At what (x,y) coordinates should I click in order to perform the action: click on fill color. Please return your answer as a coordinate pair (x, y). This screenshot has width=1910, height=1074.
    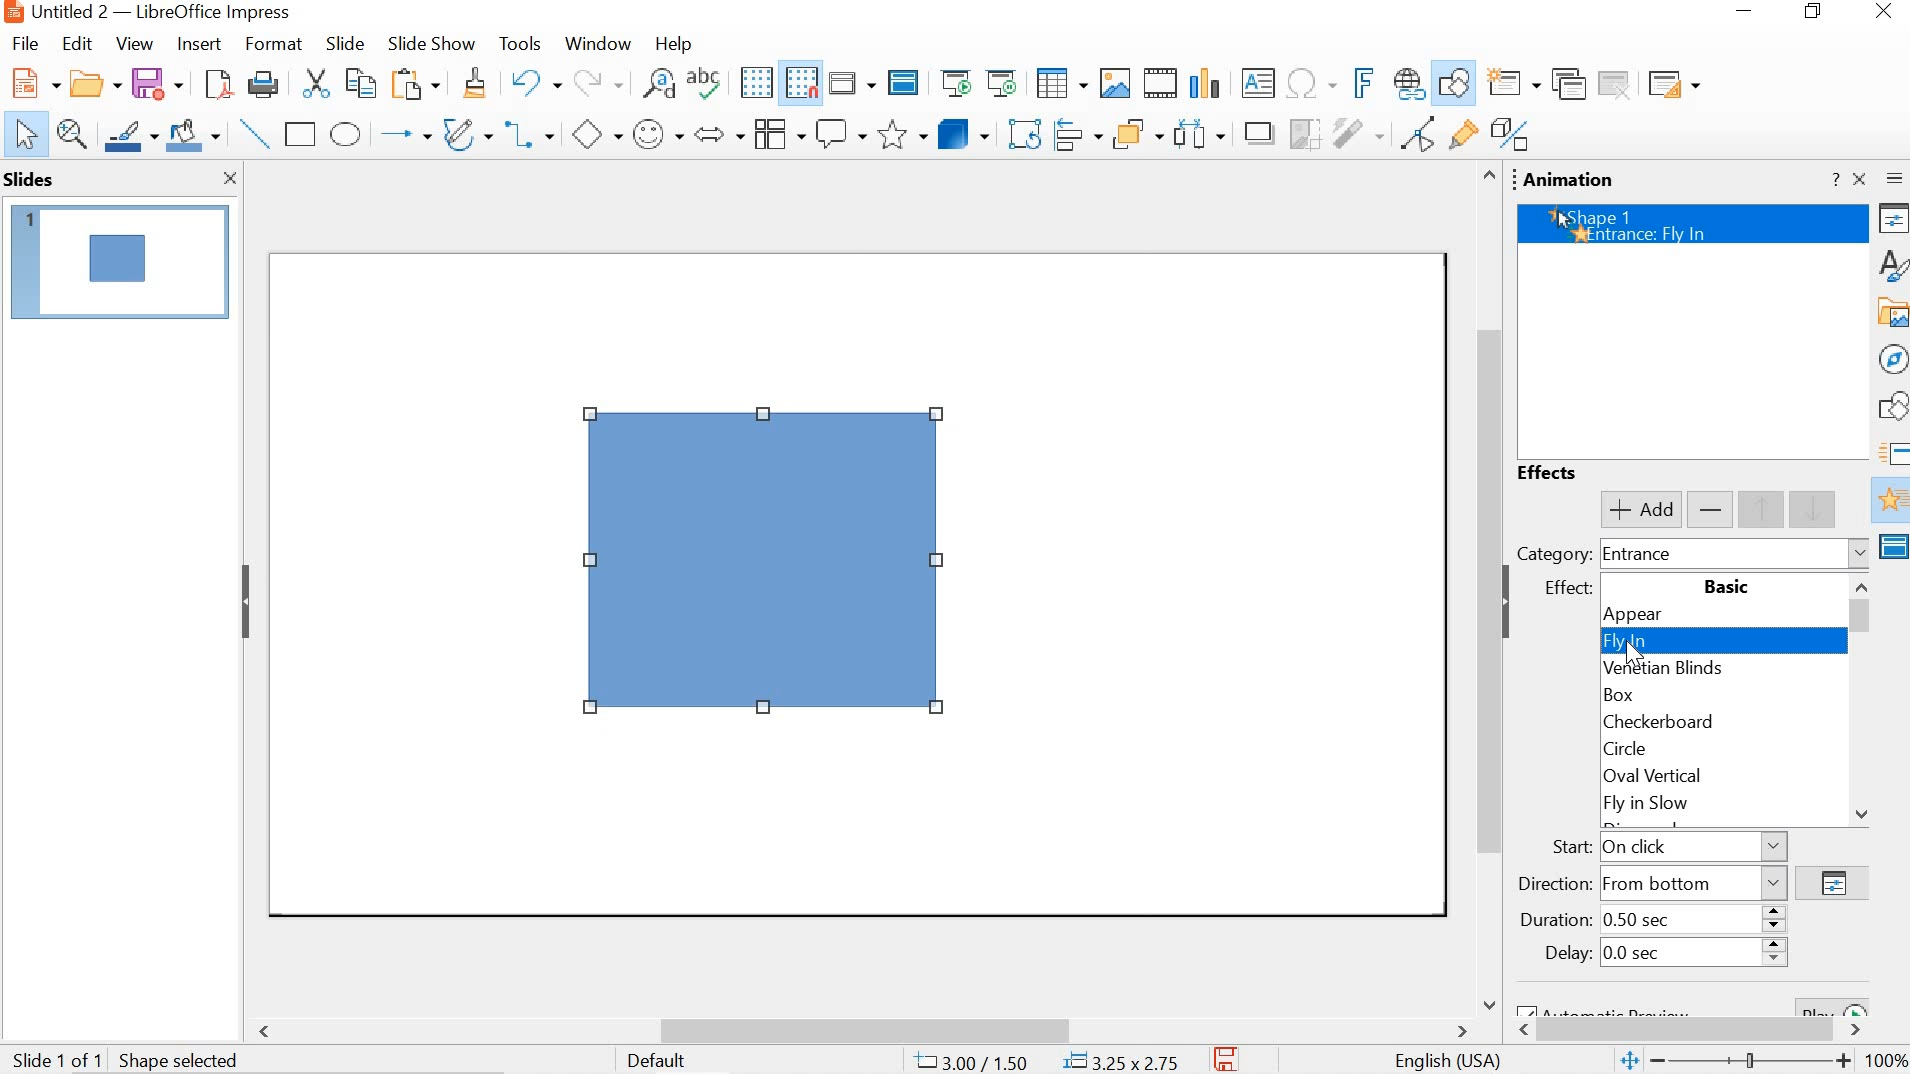
    Looking at the image, I should click on (192, 132).